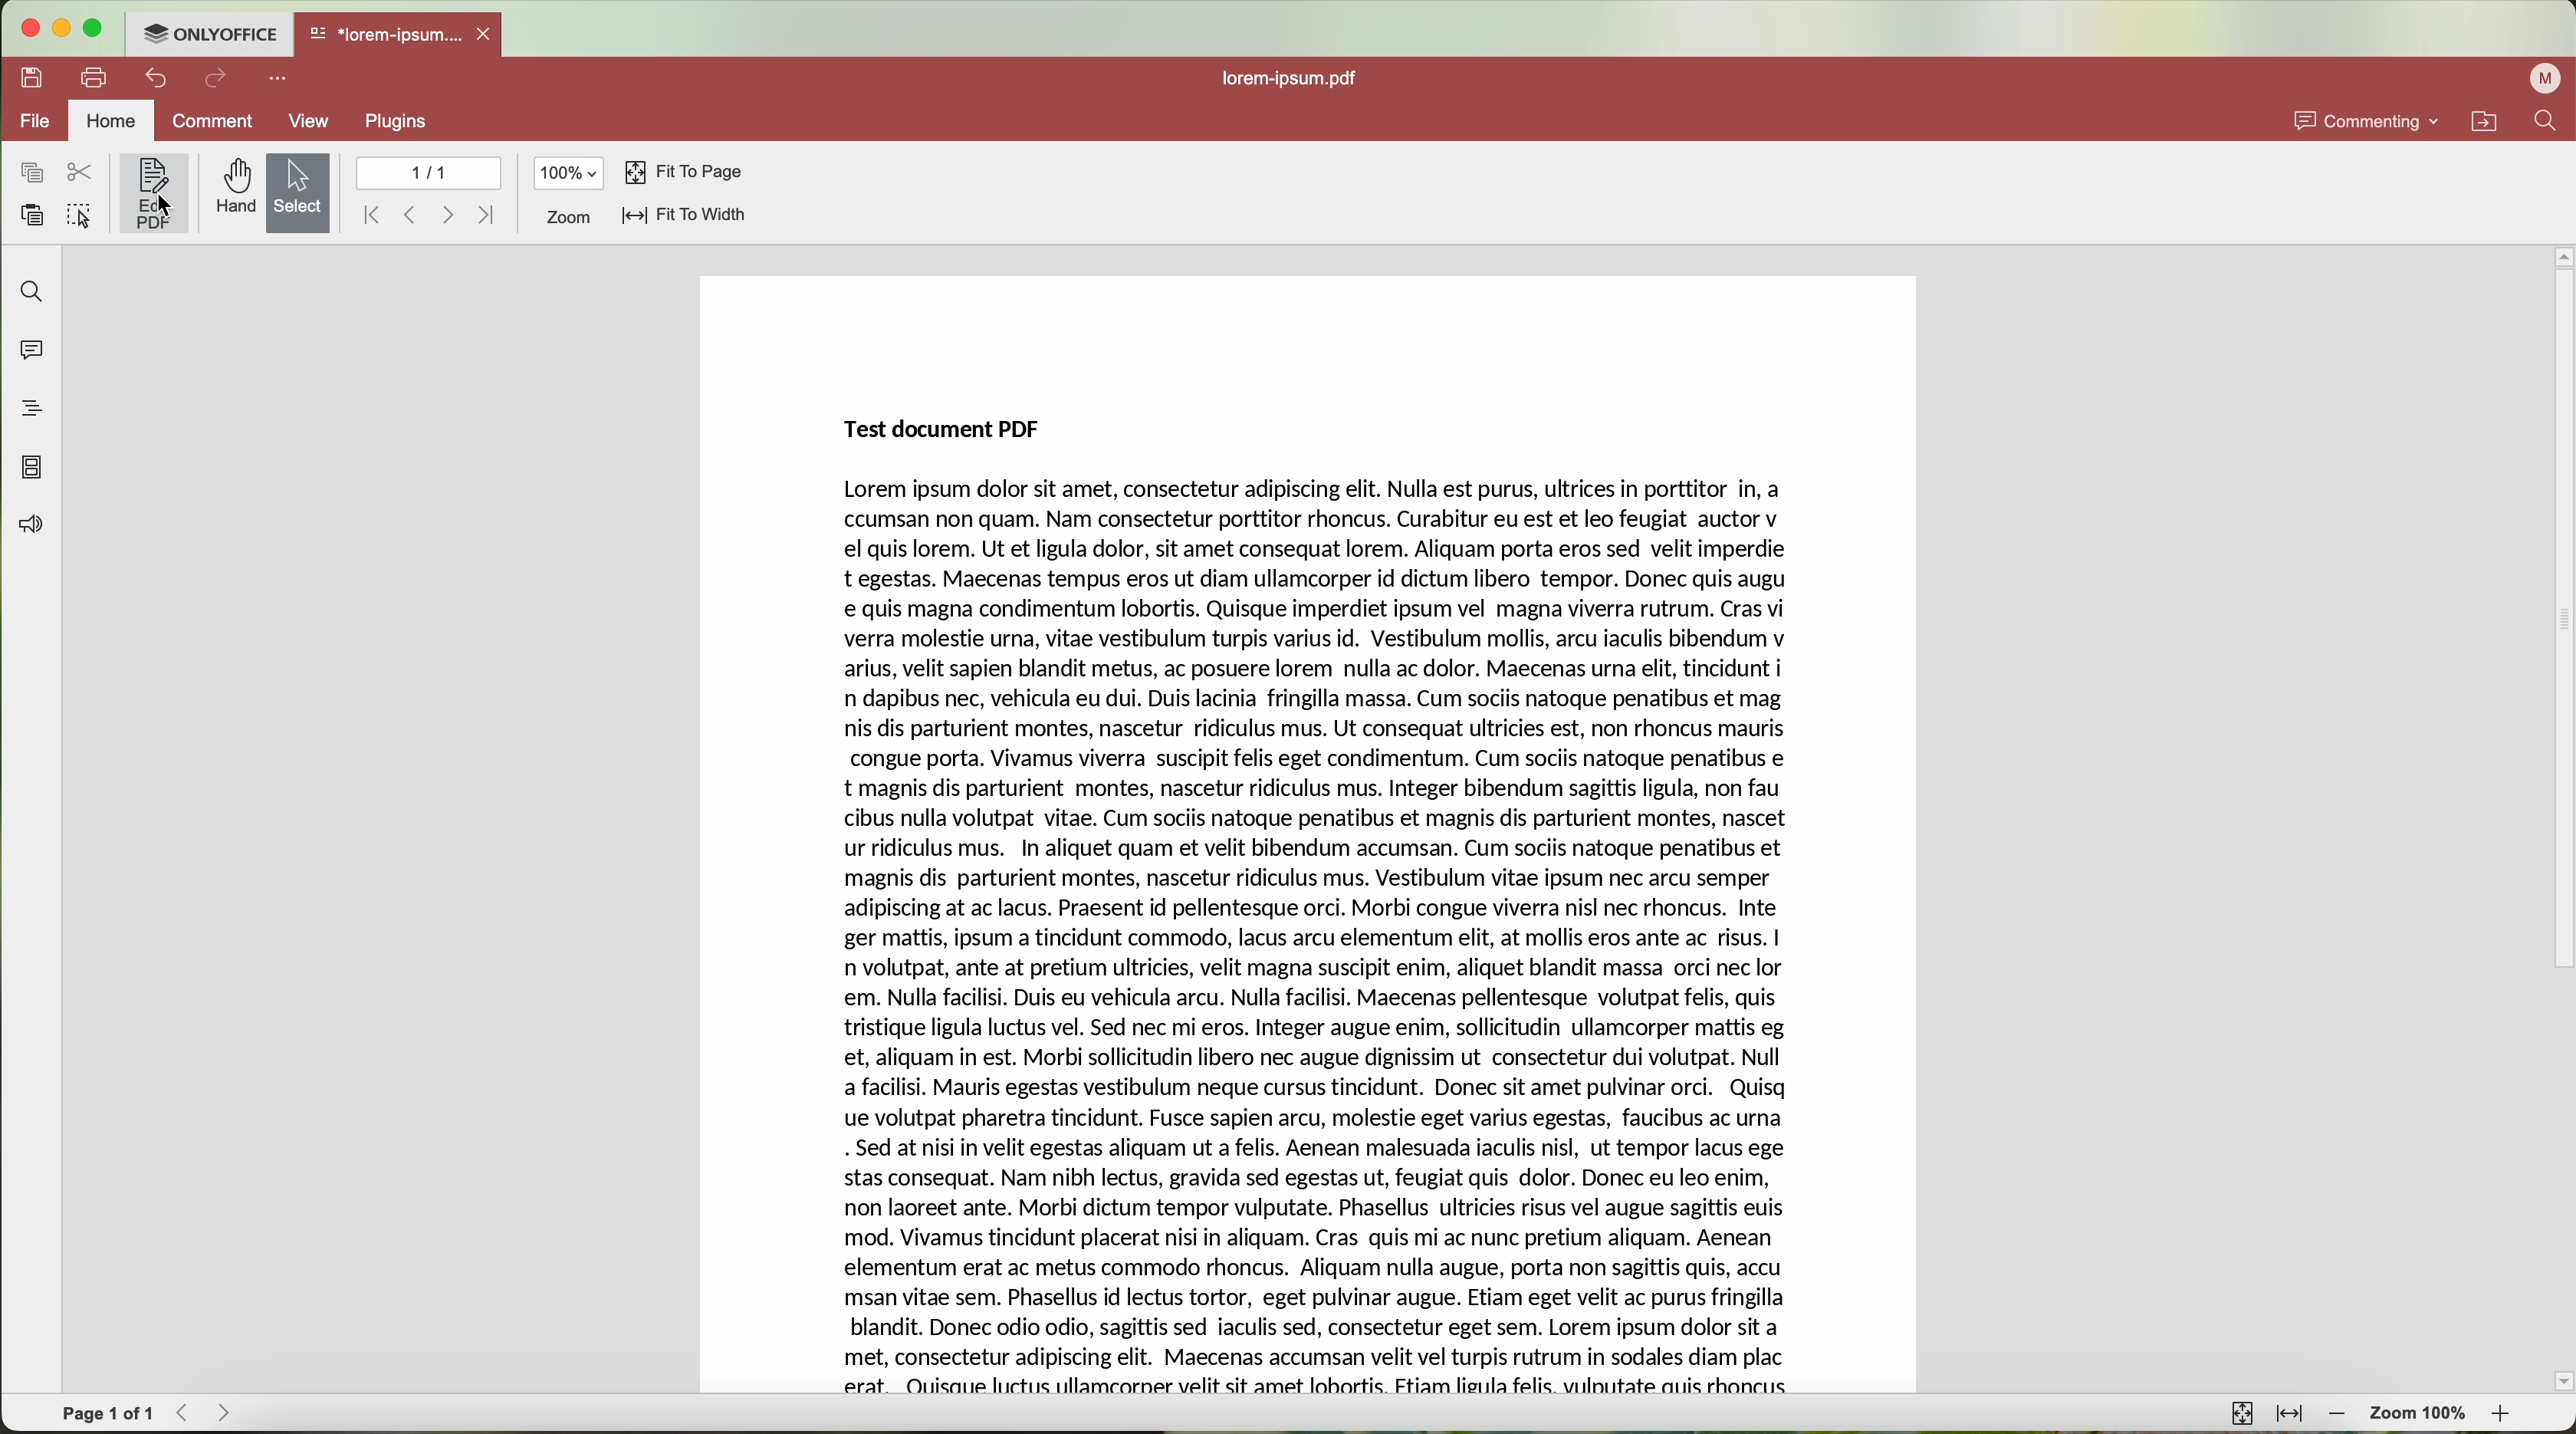 The image size is (2576, 1434). Describe the element at coordinates (570, 173) in the screenshot. I see `100%` at that location.